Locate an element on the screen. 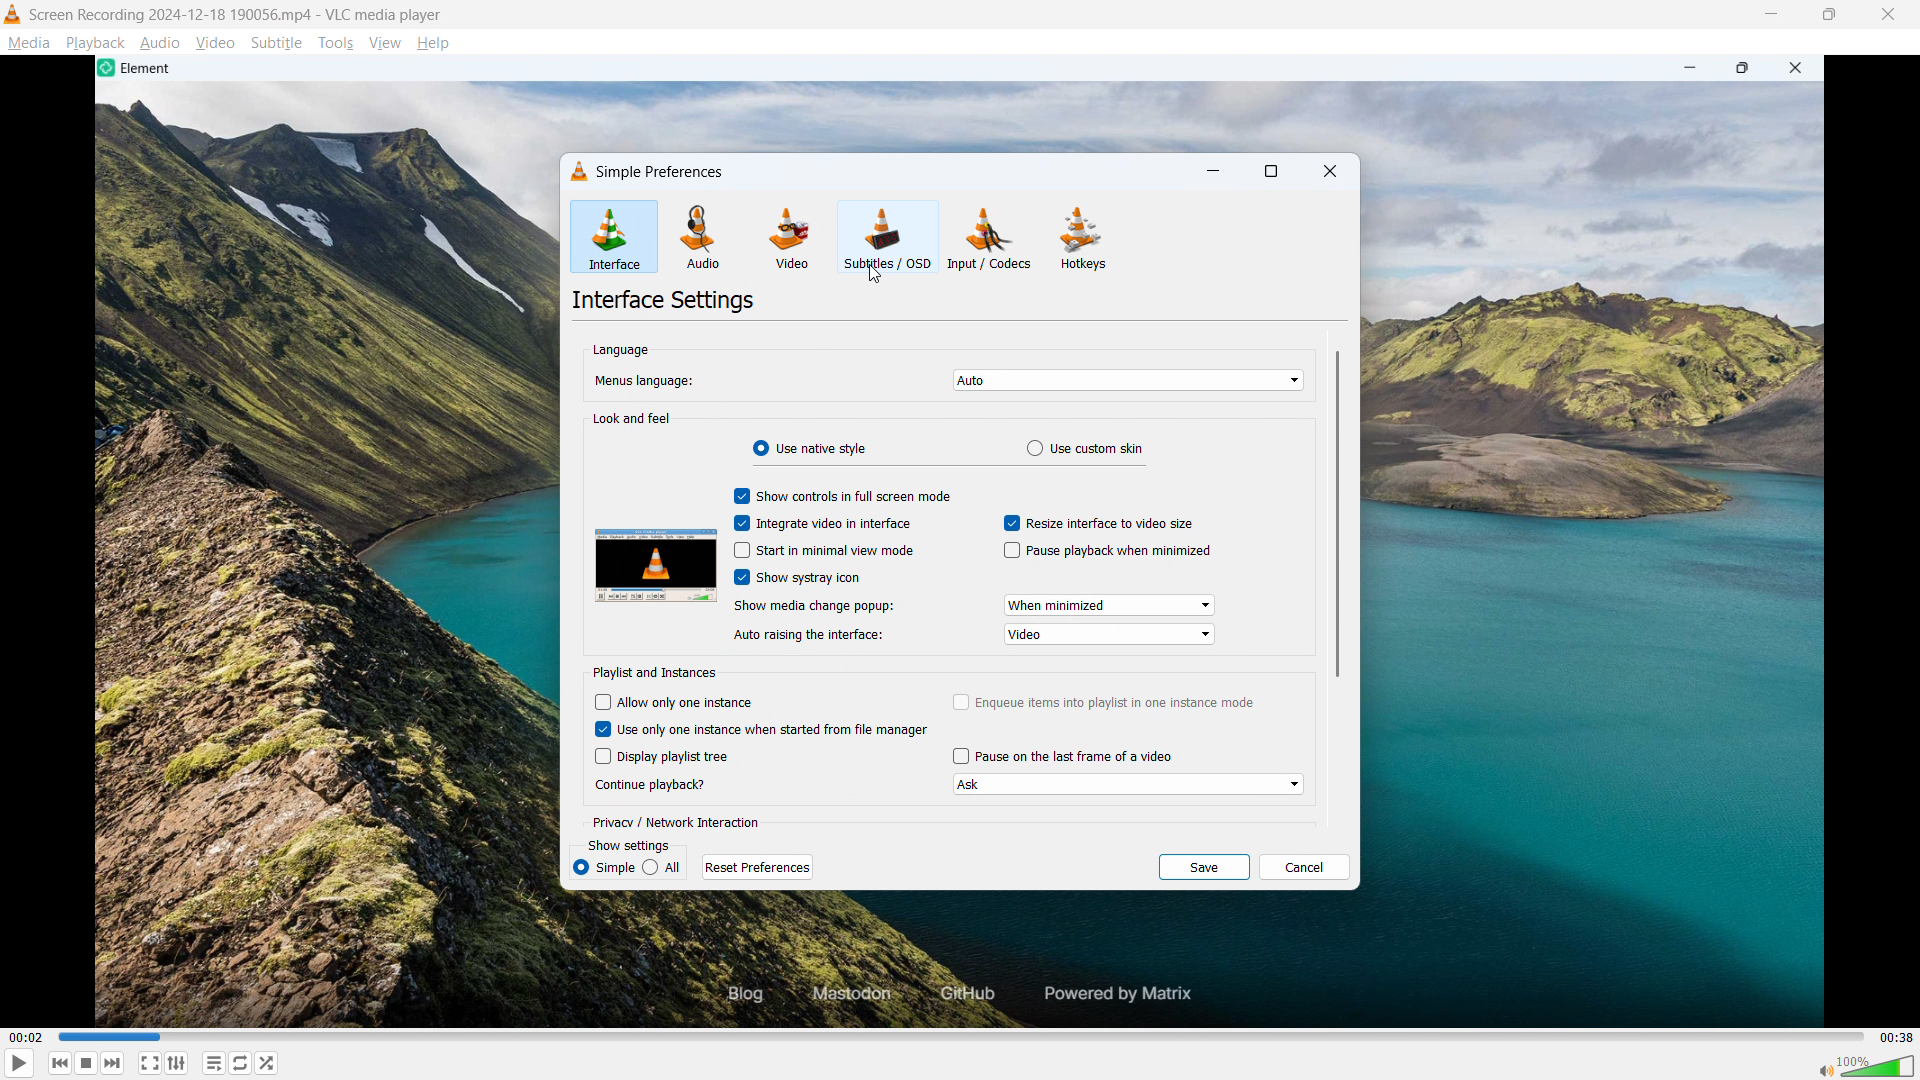  VLC Logo  is located at coordinates (12, 14).